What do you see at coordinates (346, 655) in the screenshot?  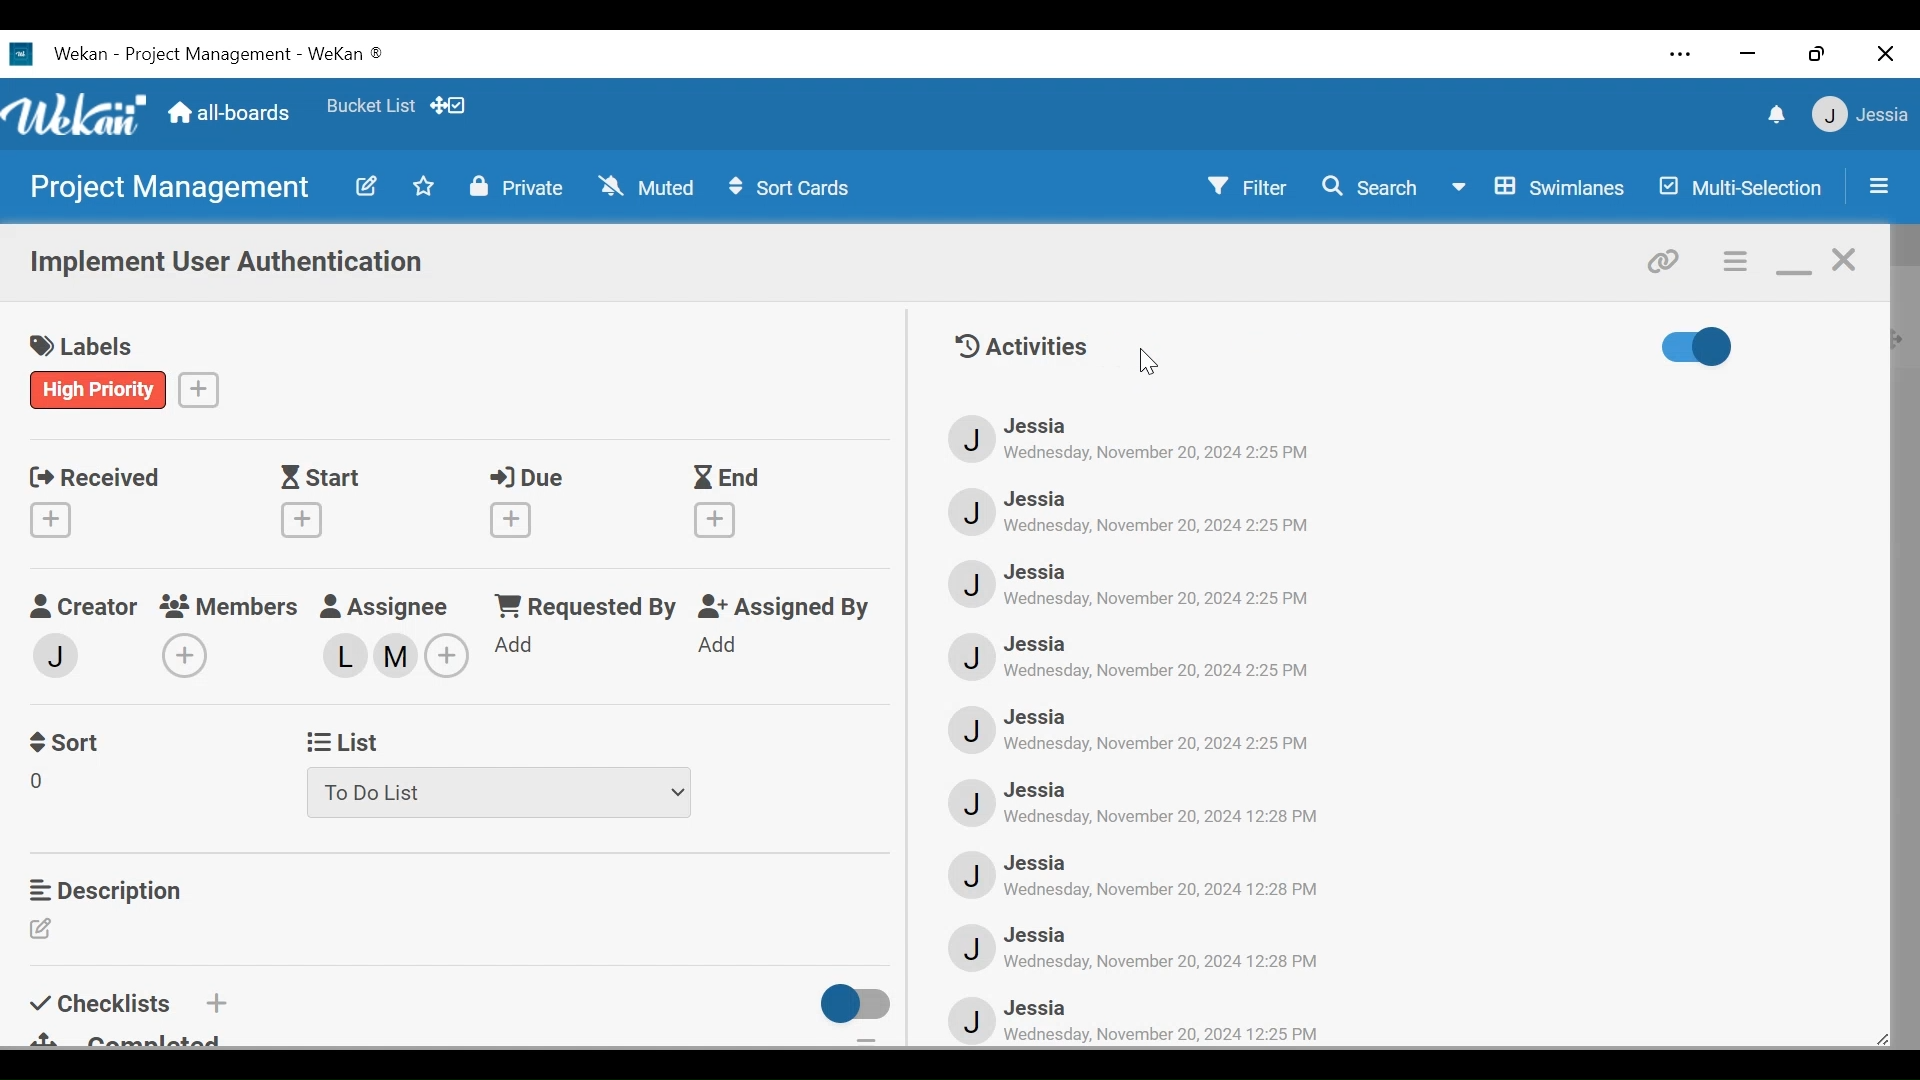 I see `Assigned members` at bounding box center [346, 655].